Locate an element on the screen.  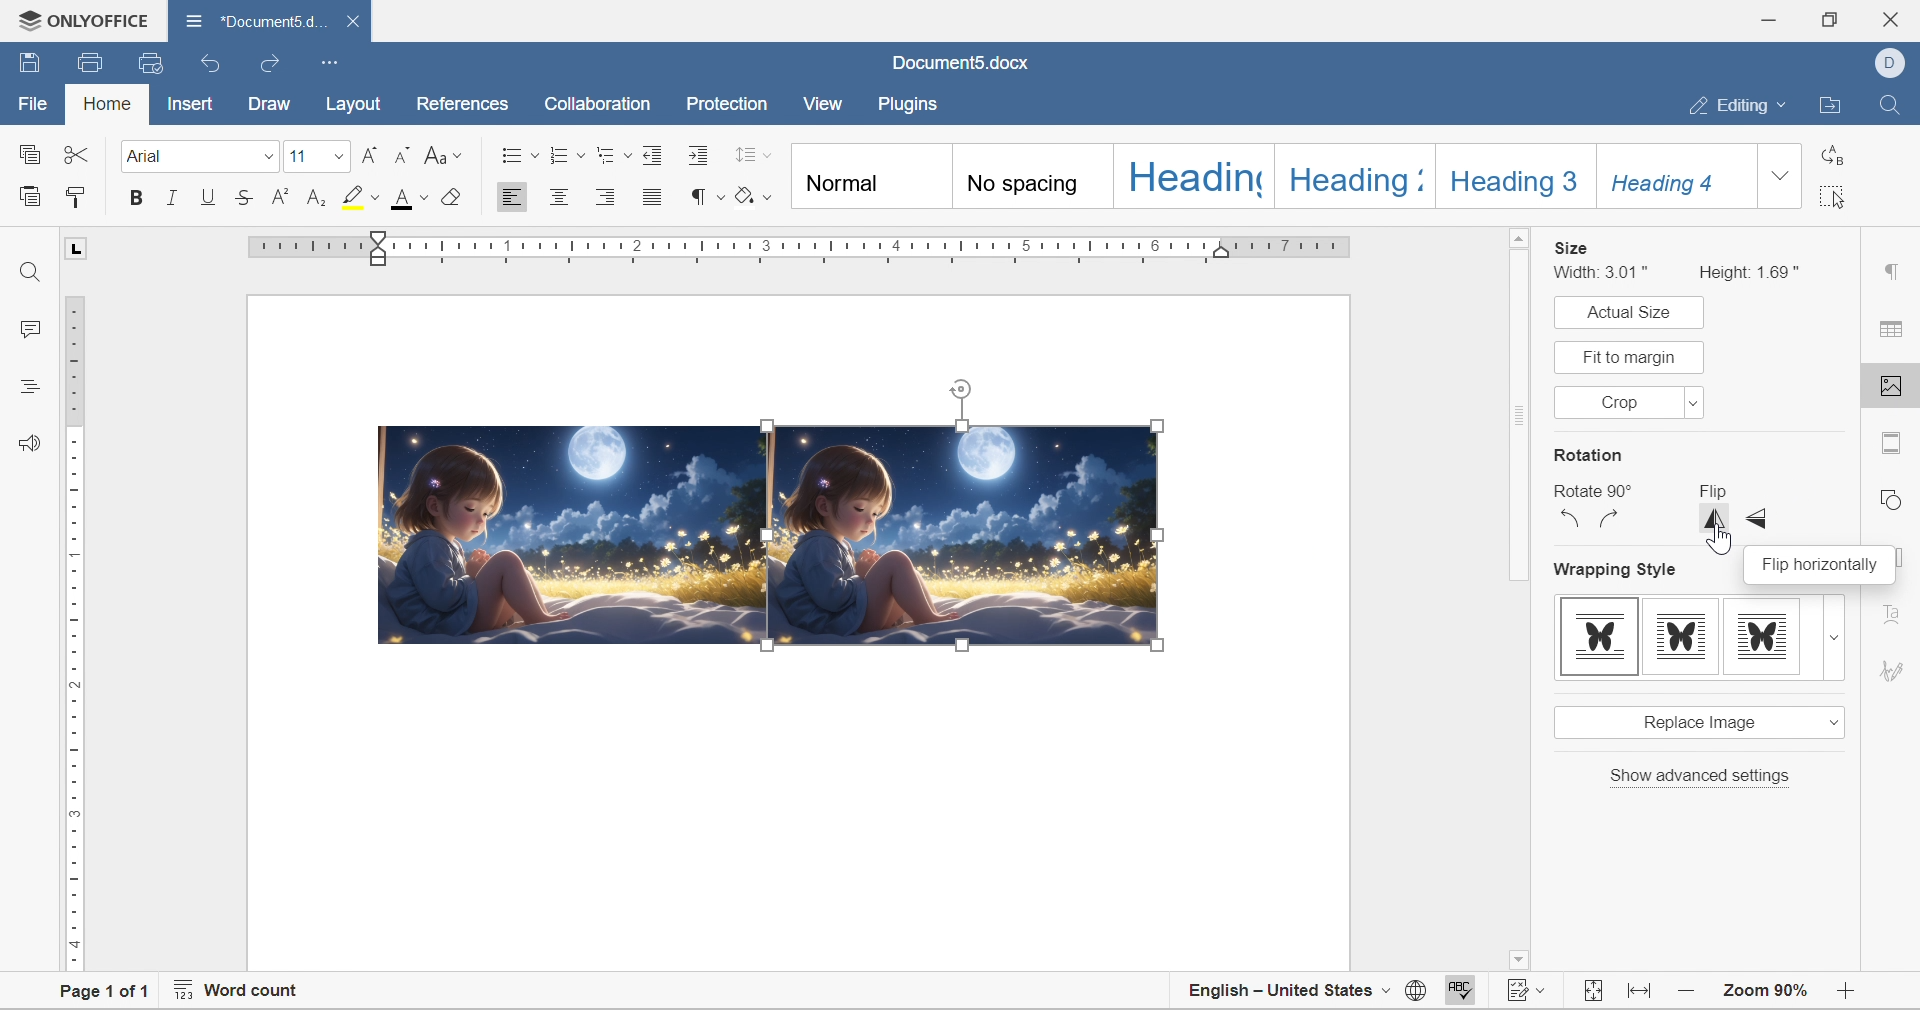
show advanced settings is located at coordinates (1701, 776).